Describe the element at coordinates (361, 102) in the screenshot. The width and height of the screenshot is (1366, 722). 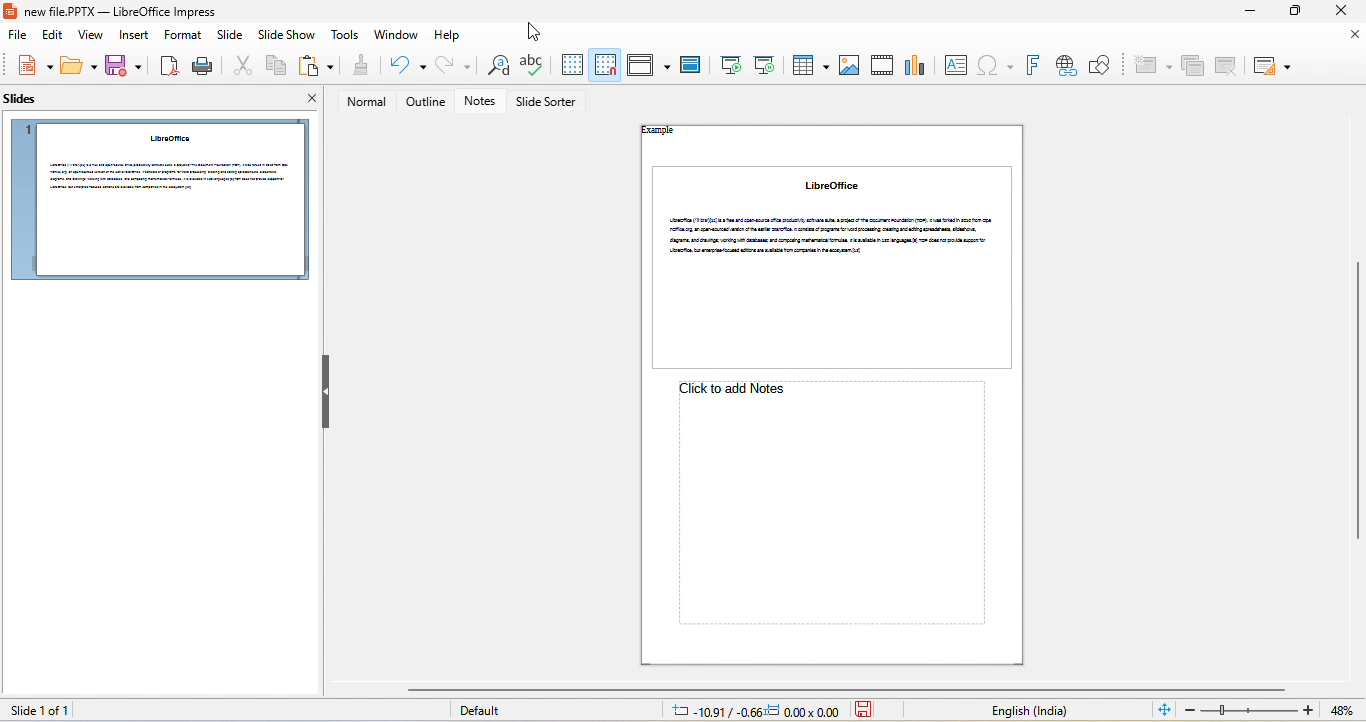
I see `normal` at that location.